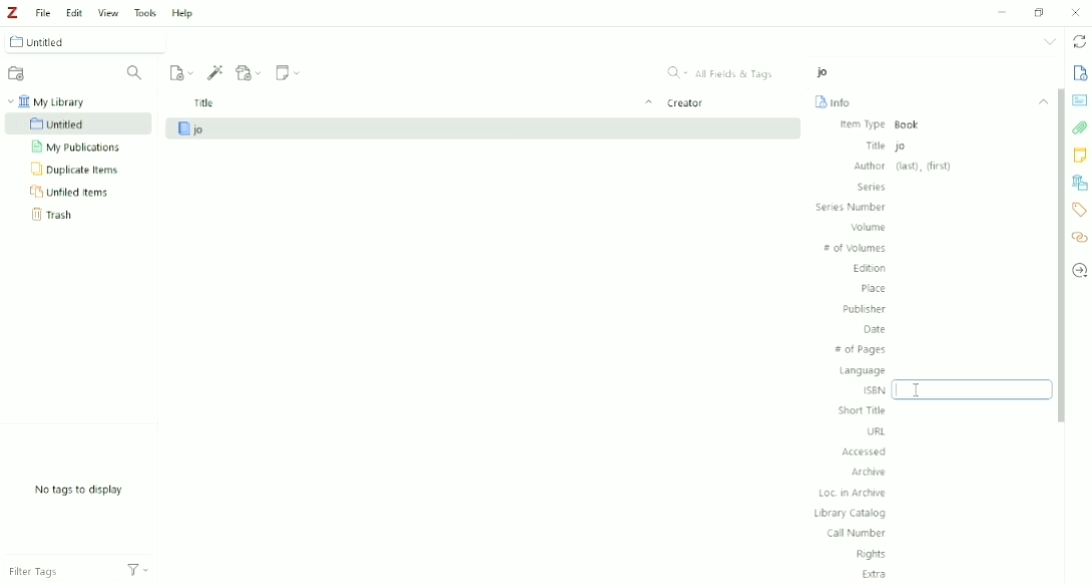 The height and width of the screenshot is (584, 1092). Describe the element at coordinates (854, 534) in the screenshot. I see `Call Number` at that location.